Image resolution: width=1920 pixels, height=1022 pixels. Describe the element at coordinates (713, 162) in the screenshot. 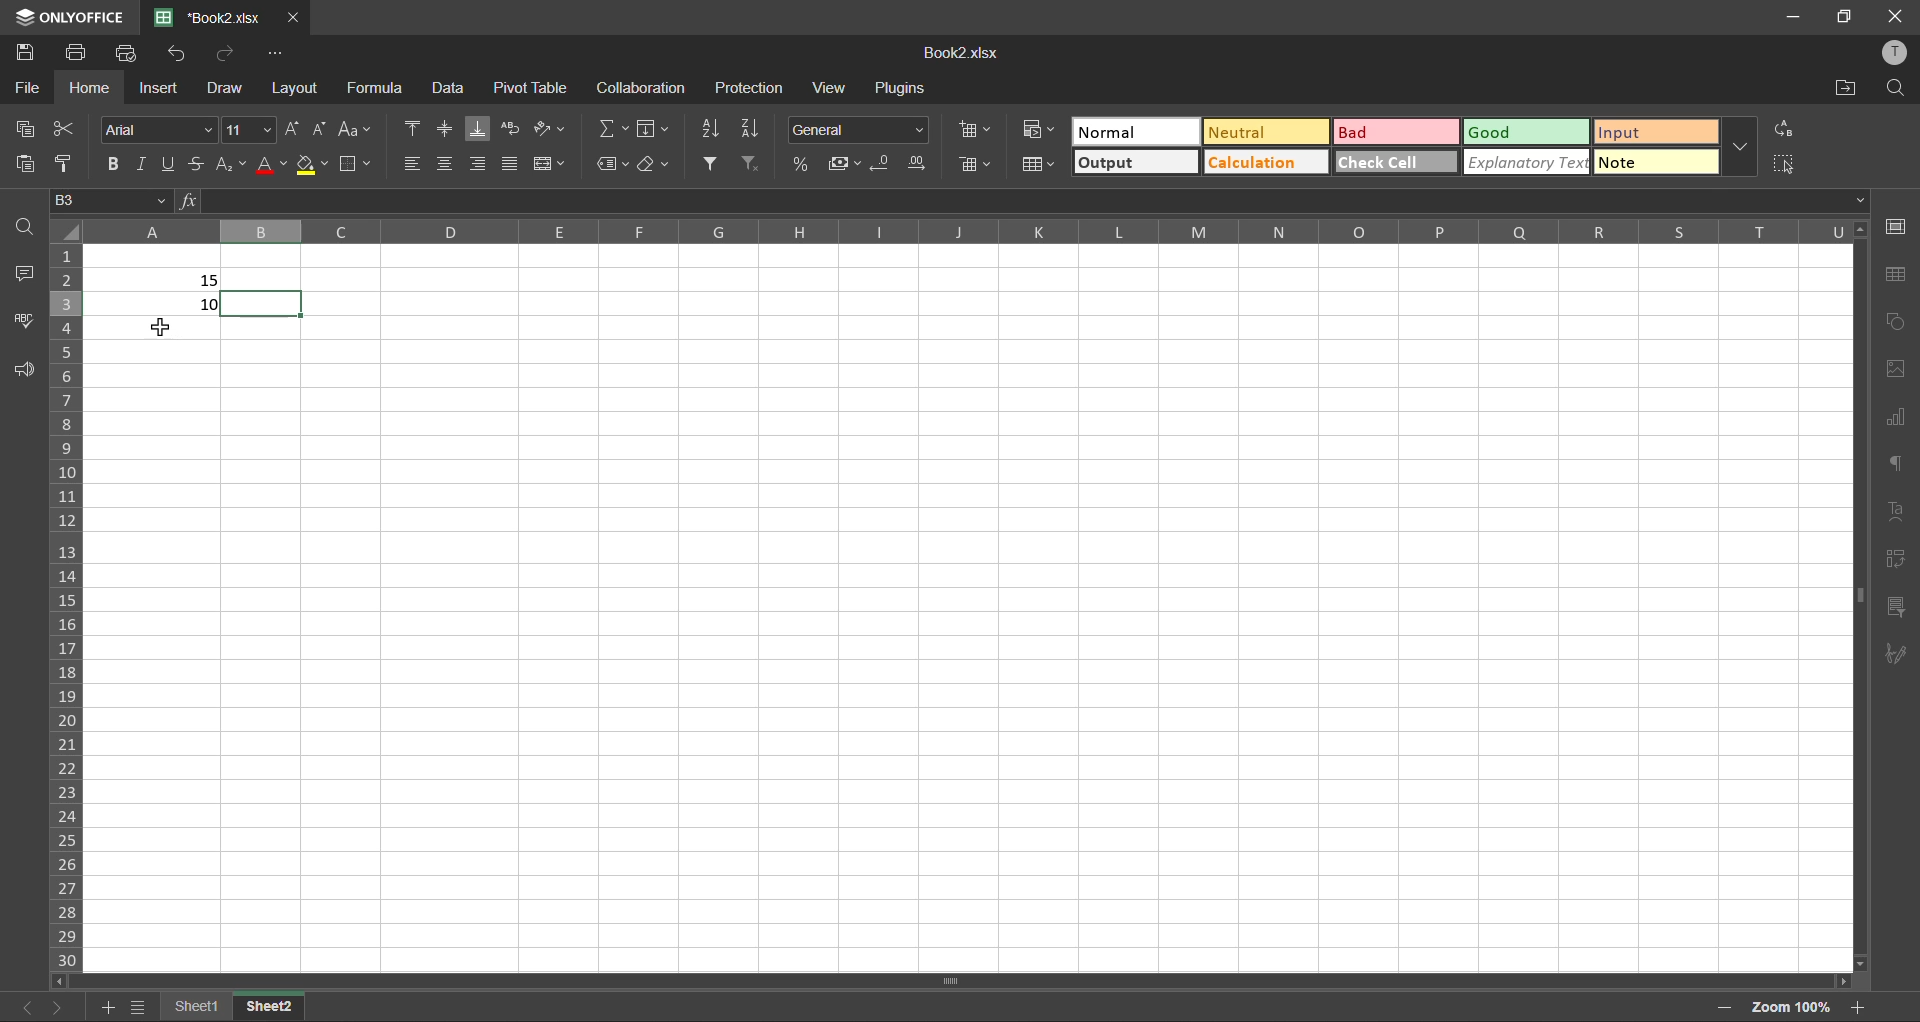

I see `filter` at that location.